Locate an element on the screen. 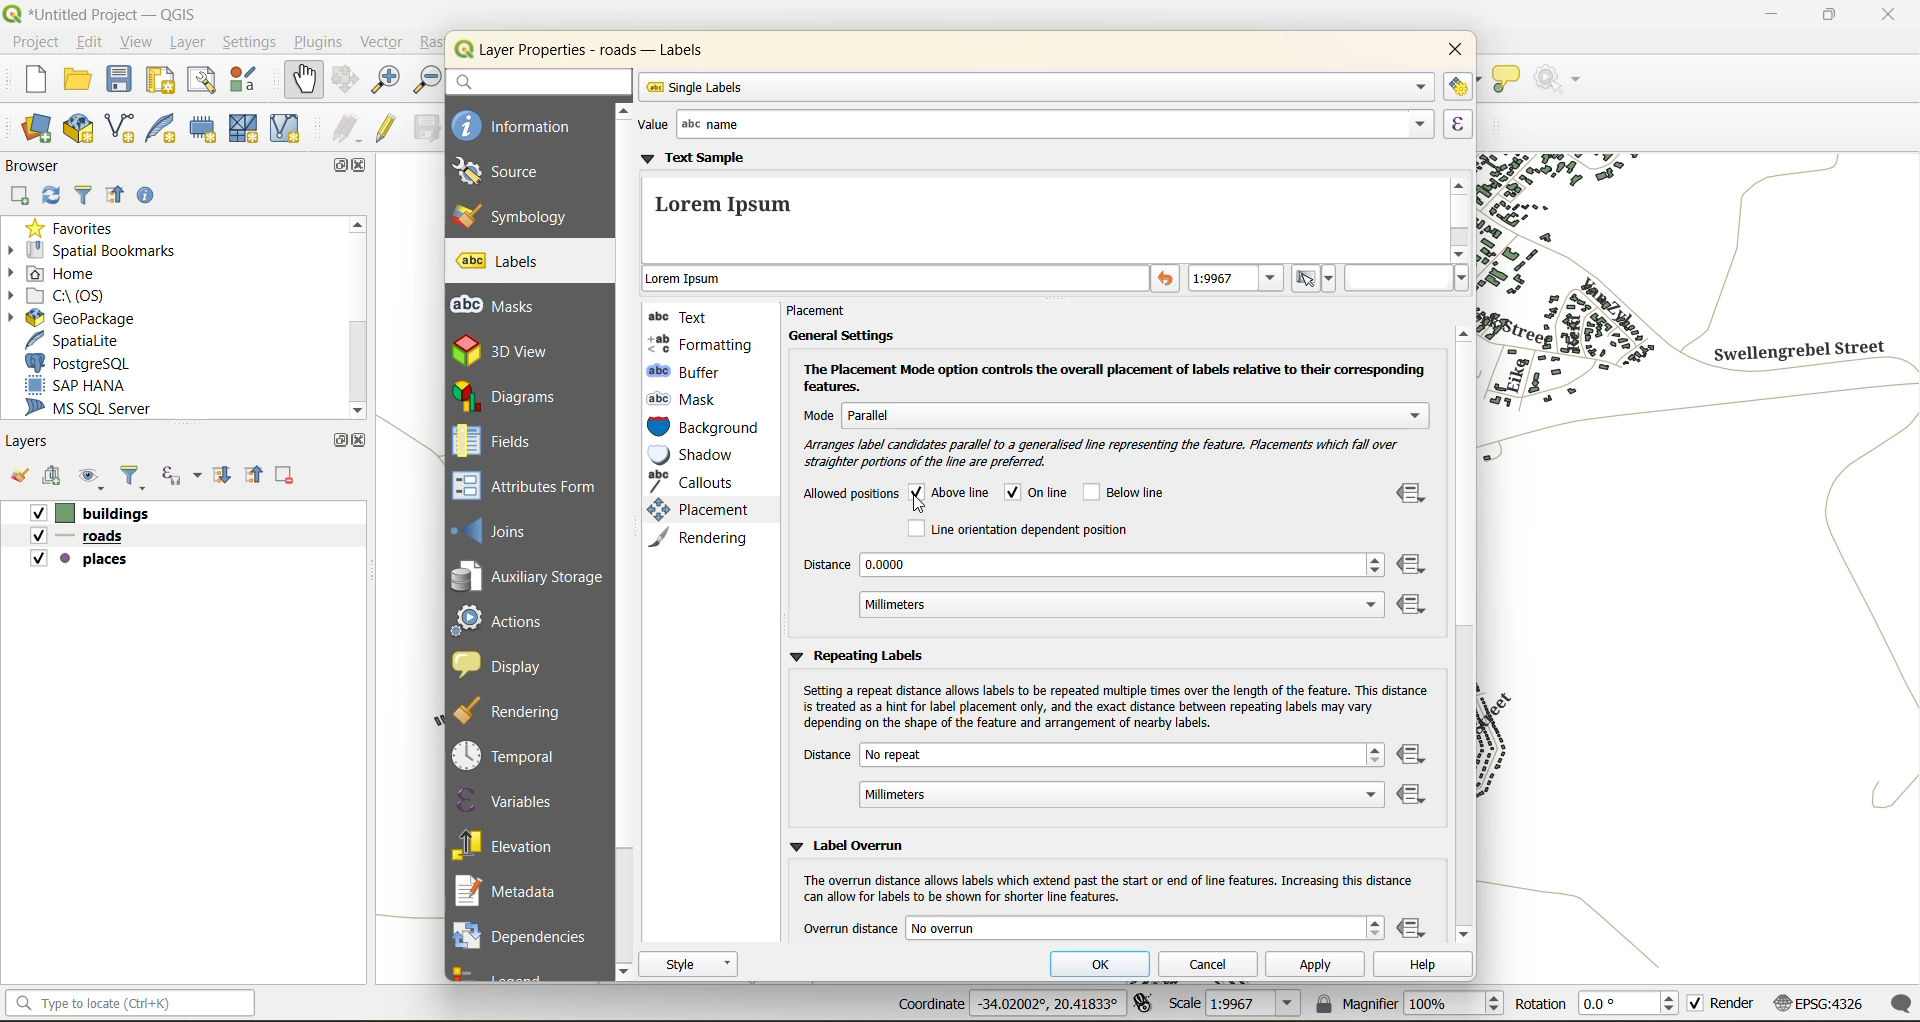 This screenshot has height=1022, width=1920. help is located at coordinates (1421, 967).